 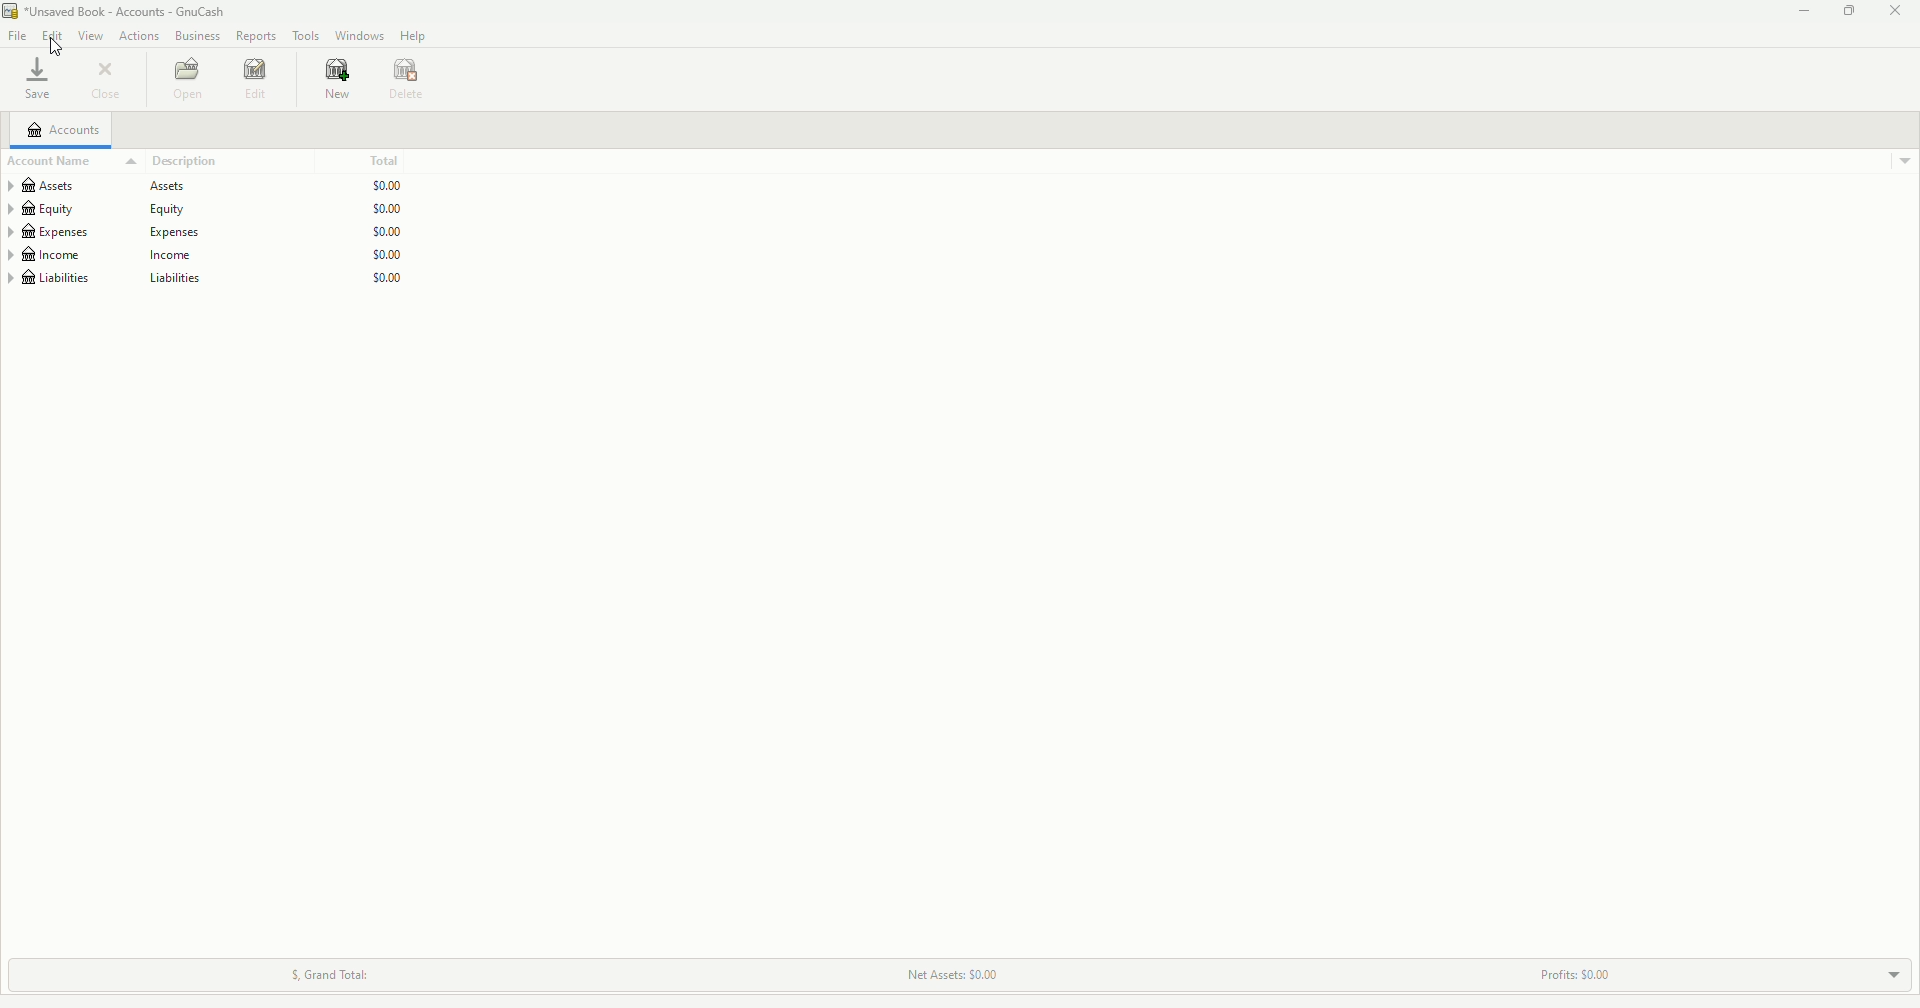 What do you see at coordinates (391, 162) in the screenshot?
I see `Total` at bounding box center [391, 162].